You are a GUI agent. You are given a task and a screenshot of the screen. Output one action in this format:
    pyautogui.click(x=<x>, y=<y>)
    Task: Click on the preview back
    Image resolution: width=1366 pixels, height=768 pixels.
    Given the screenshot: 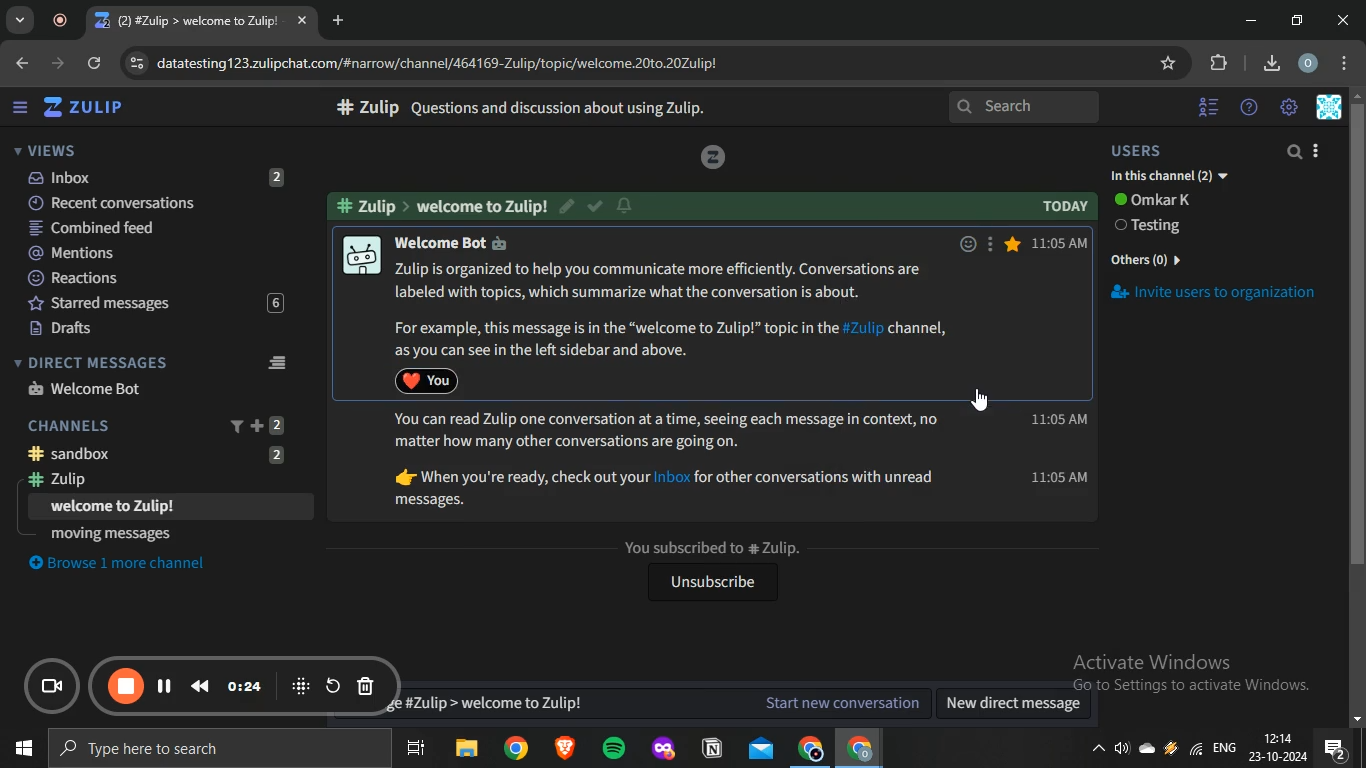 What is the action you would take?
    pyautogui.click(x=200, y=685)
    